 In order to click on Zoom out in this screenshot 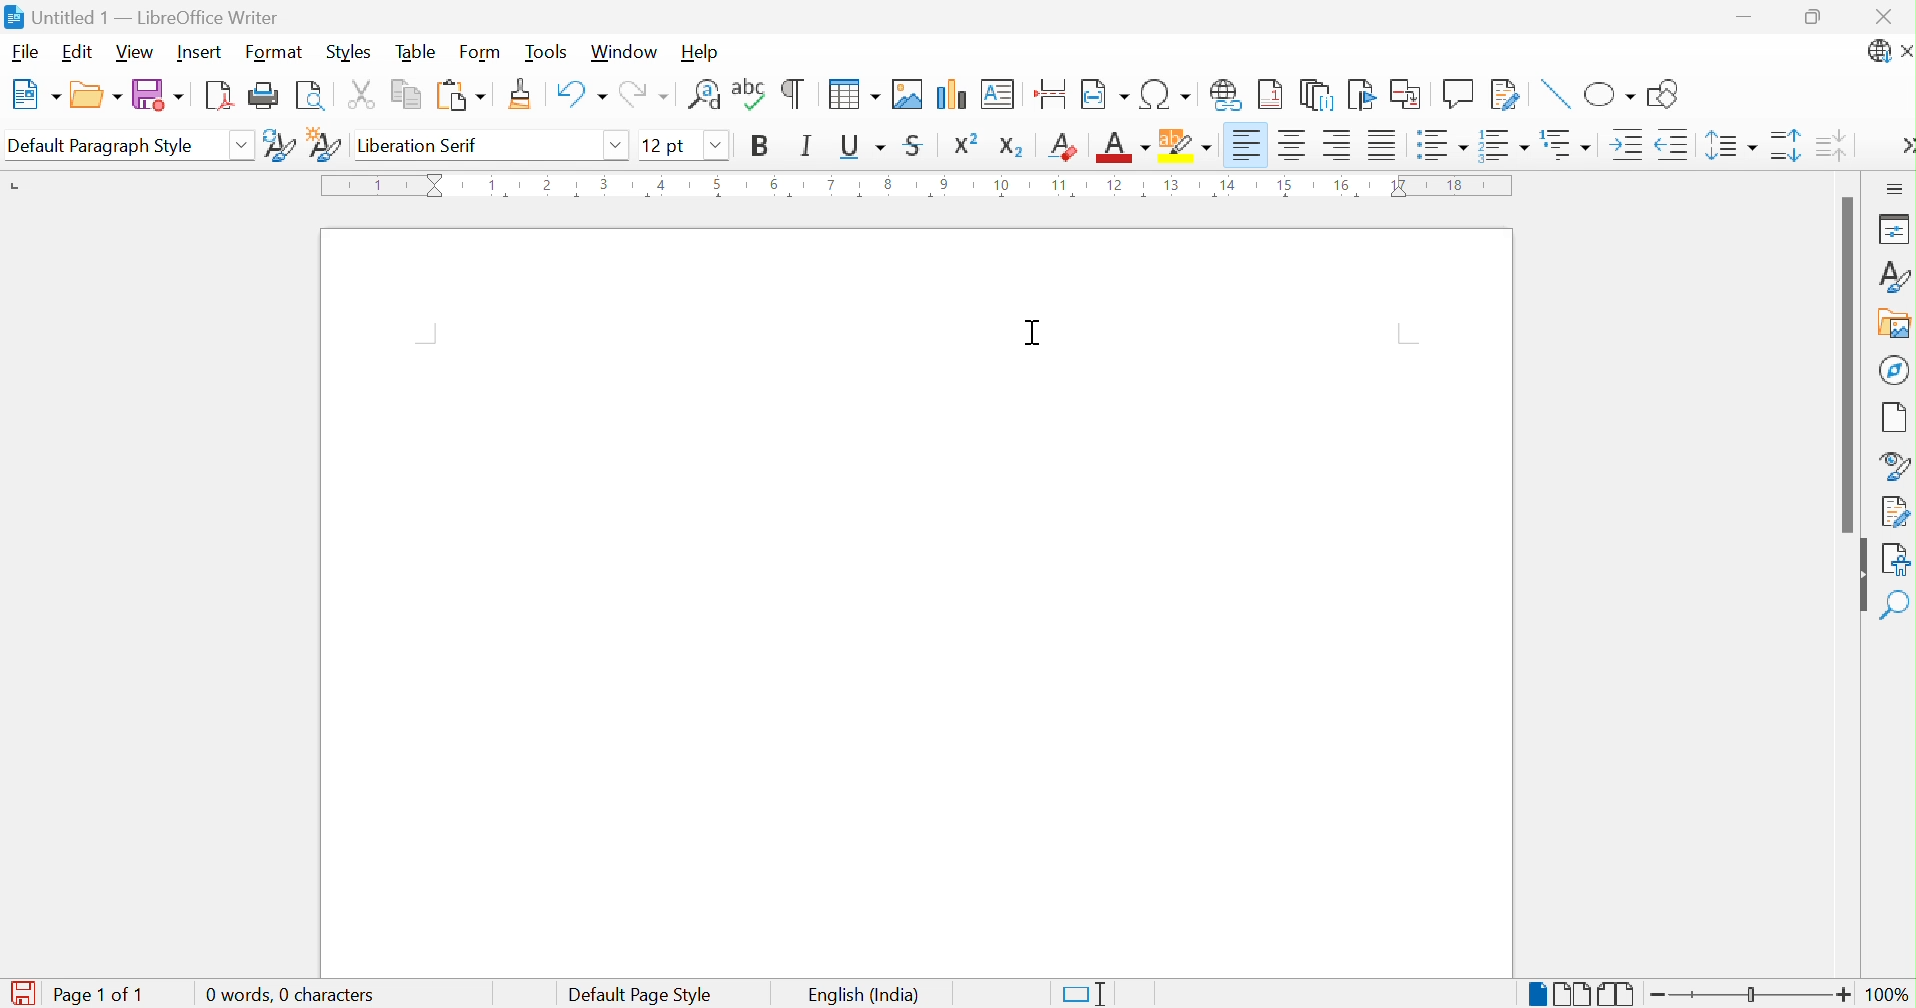, I will do `click(1659, 997)`.